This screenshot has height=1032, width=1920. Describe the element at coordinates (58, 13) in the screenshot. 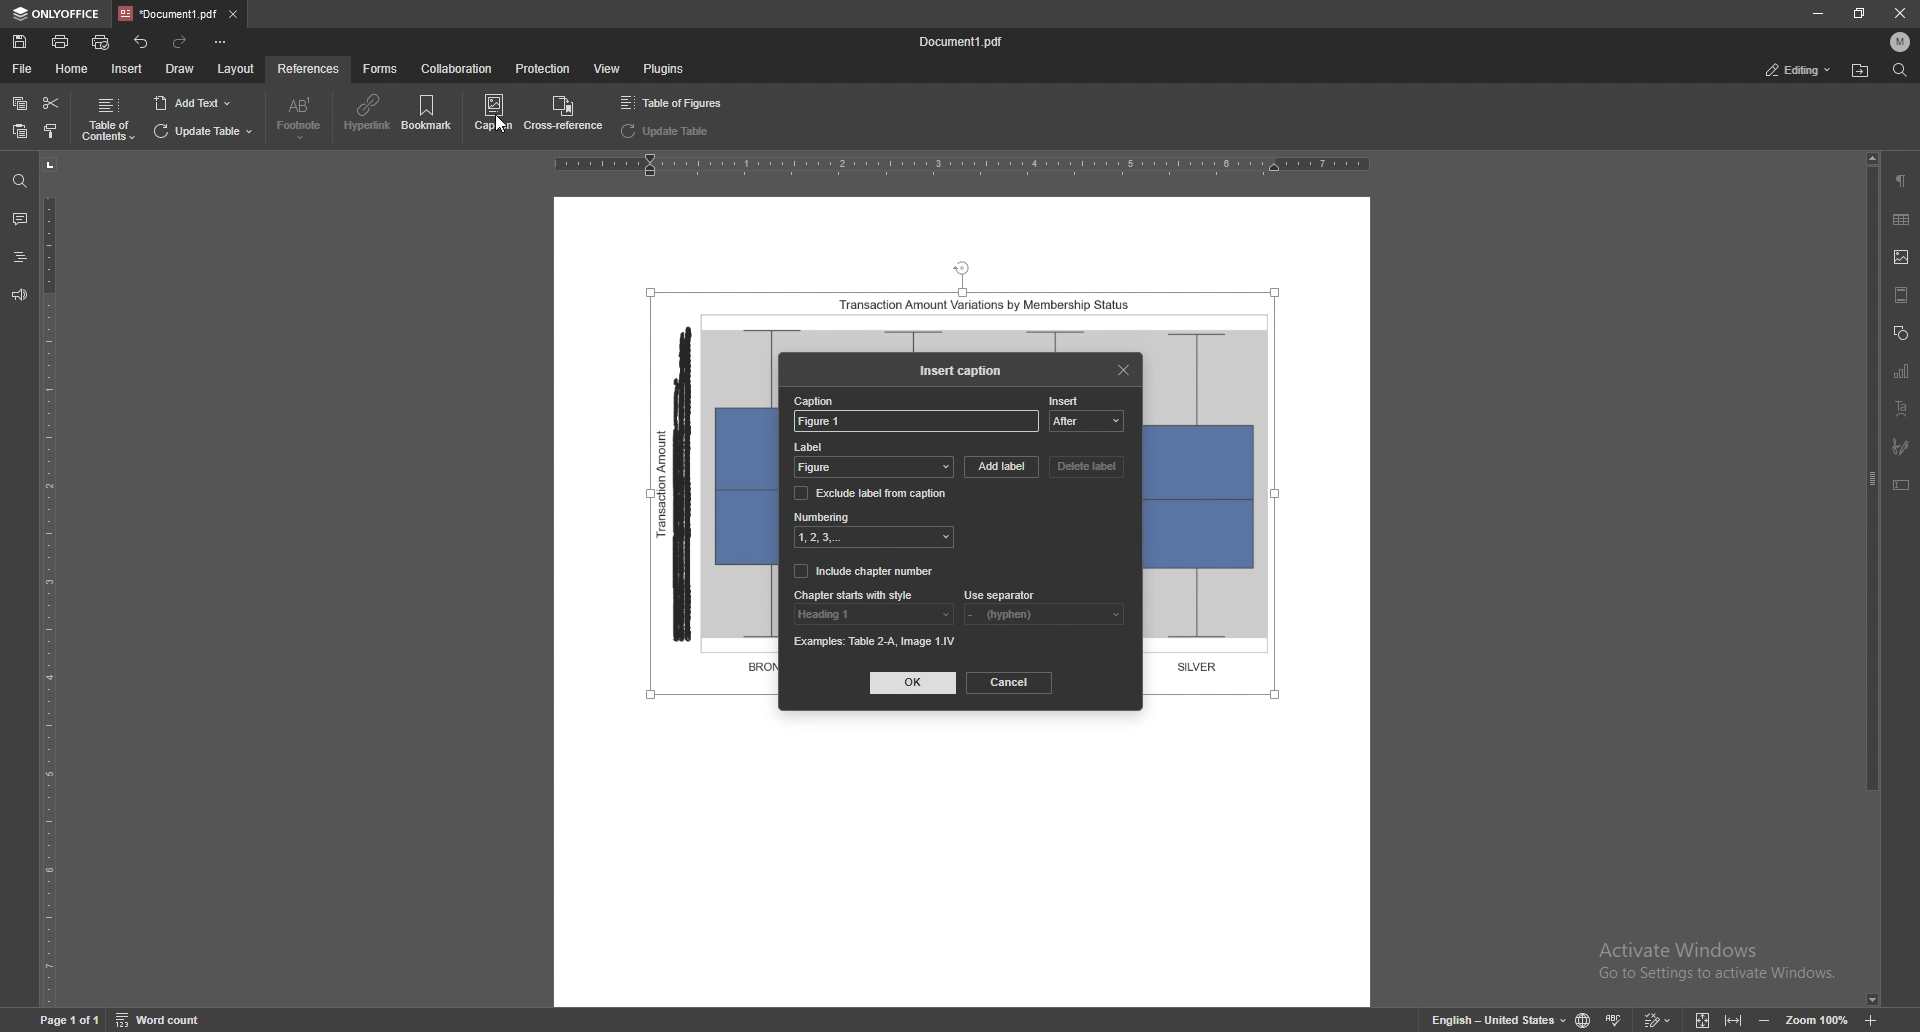

I see `onlyoffice` at that location.